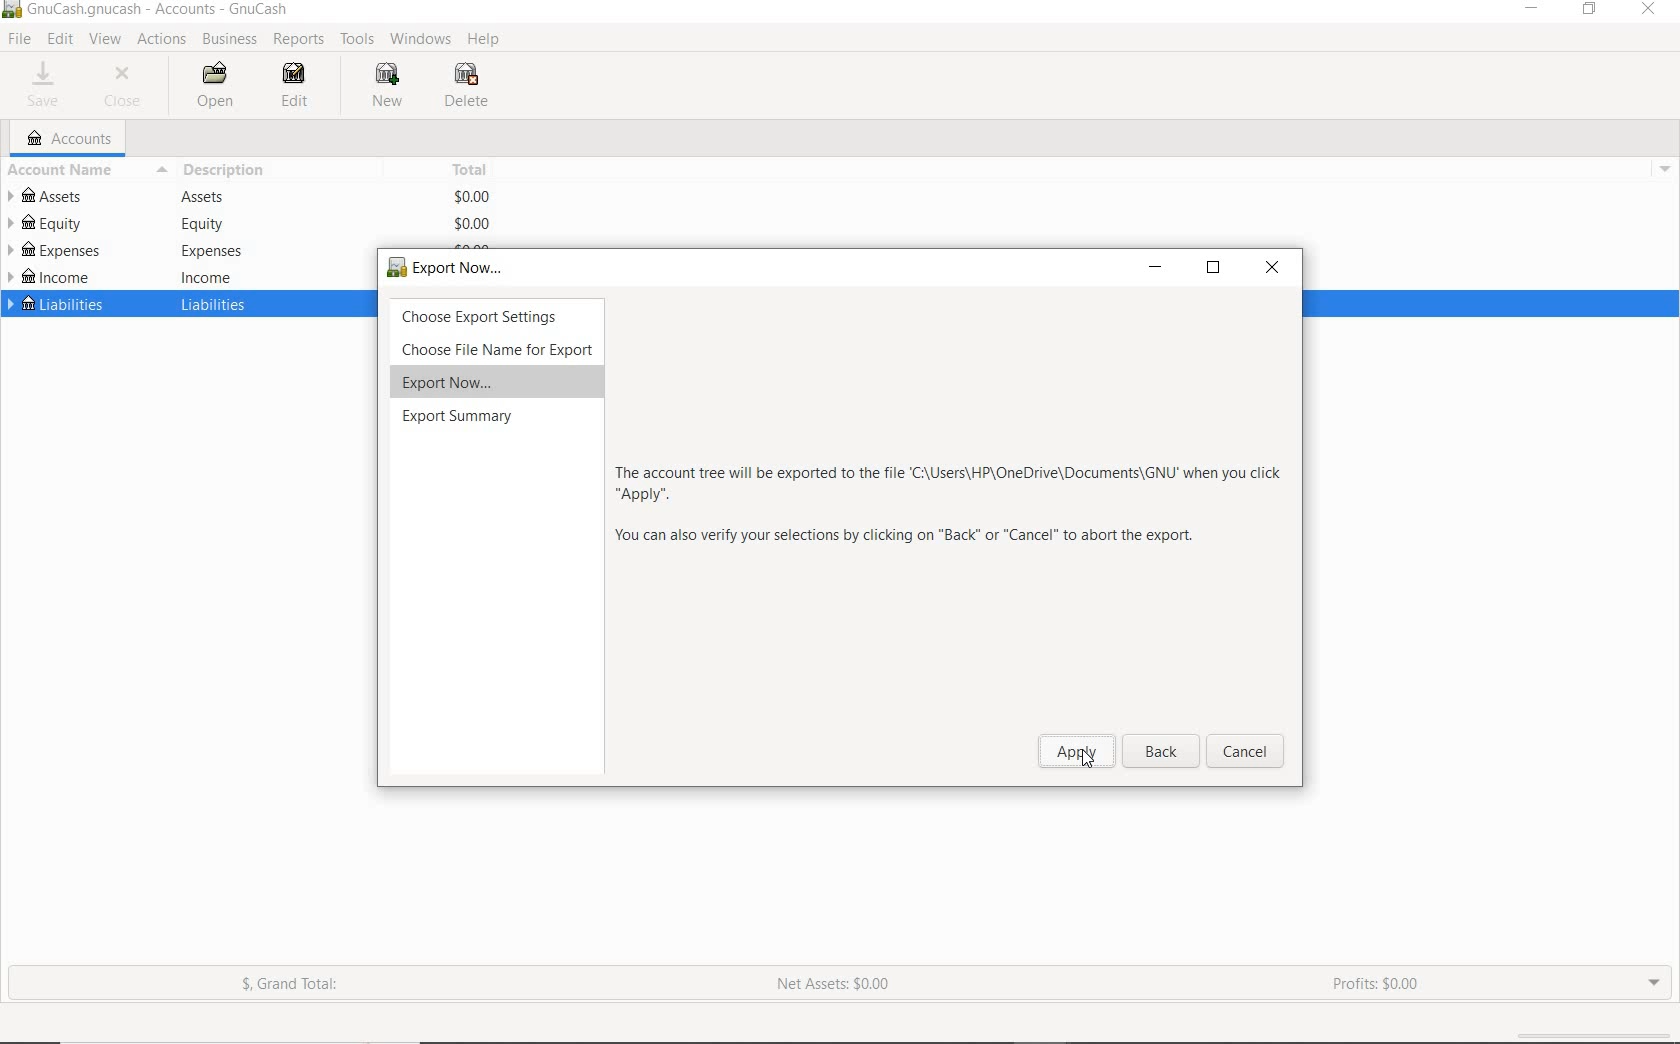  What do you see at coordinates (27, 44) in the screenshot?
I see `cursor` at bounding box center [27, 44].